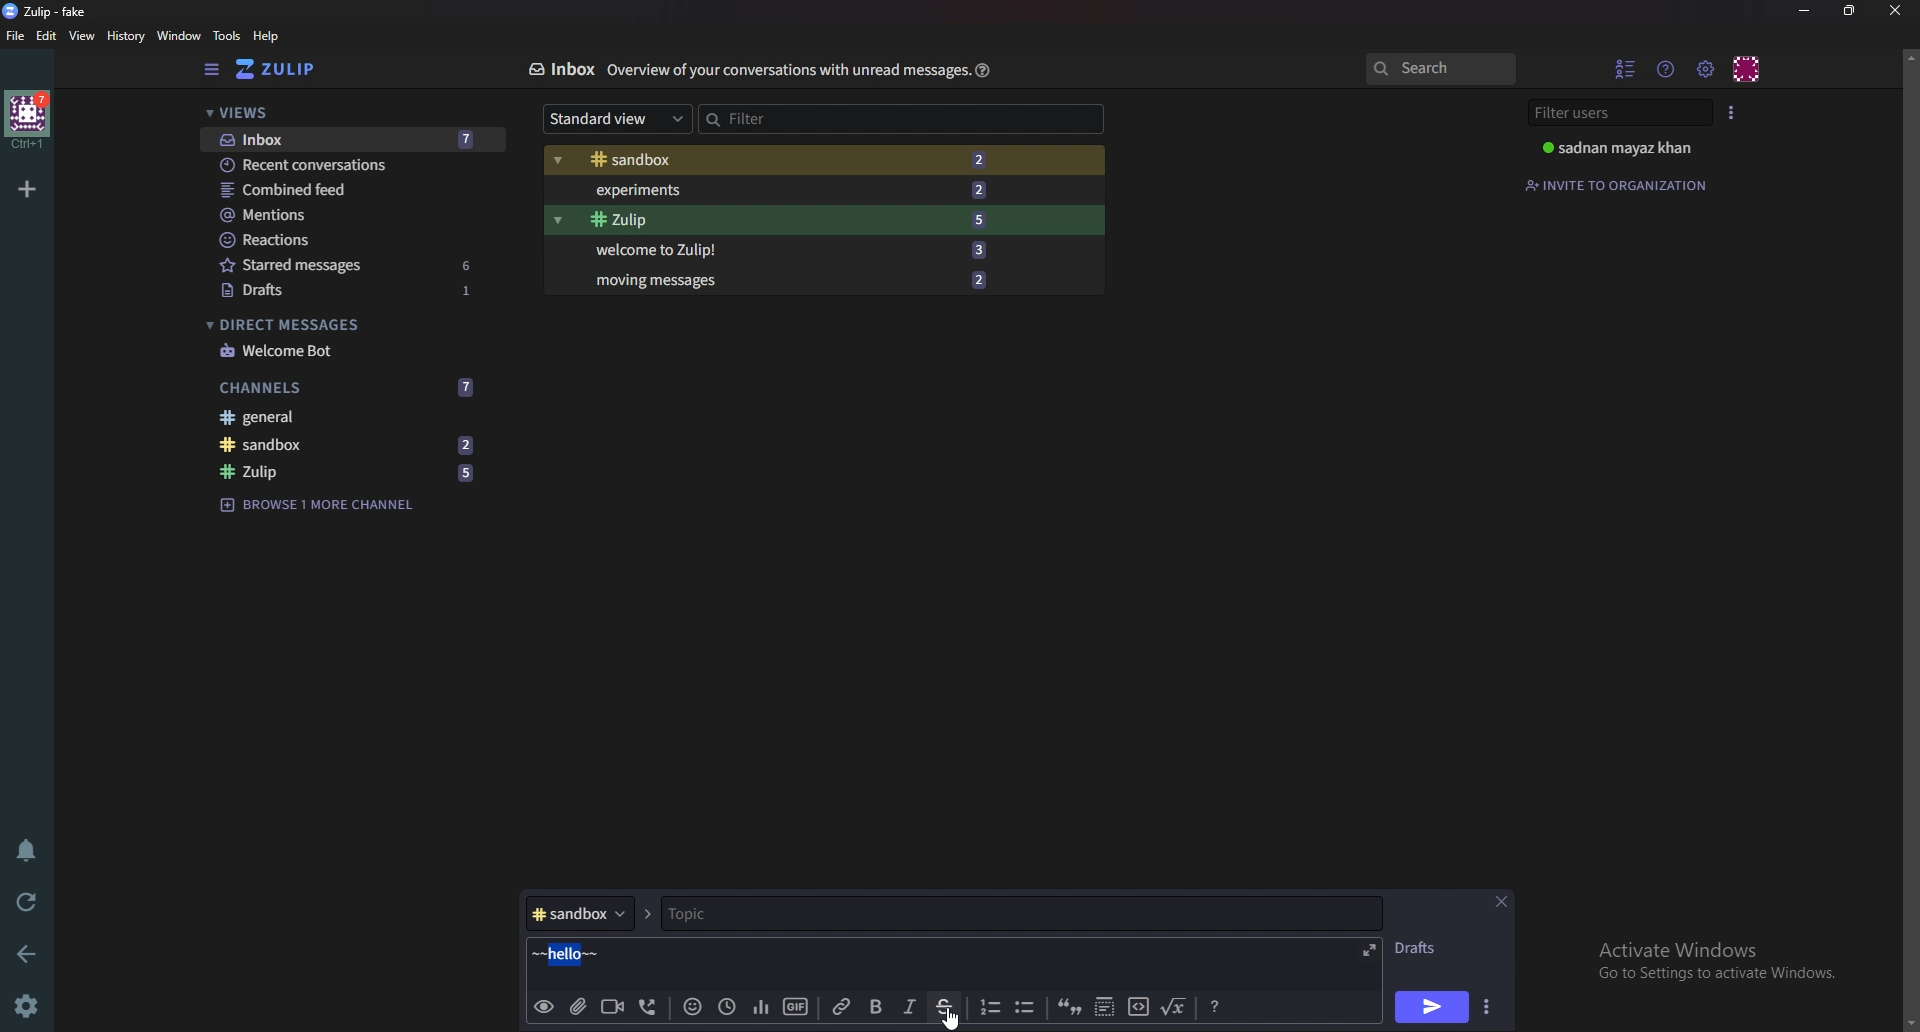 Image resolution: width=1920 pixels, height=1032 pixels. Describe the element at coordinates (947, 1008) in the screenshot. I see `Strike through` at that location.